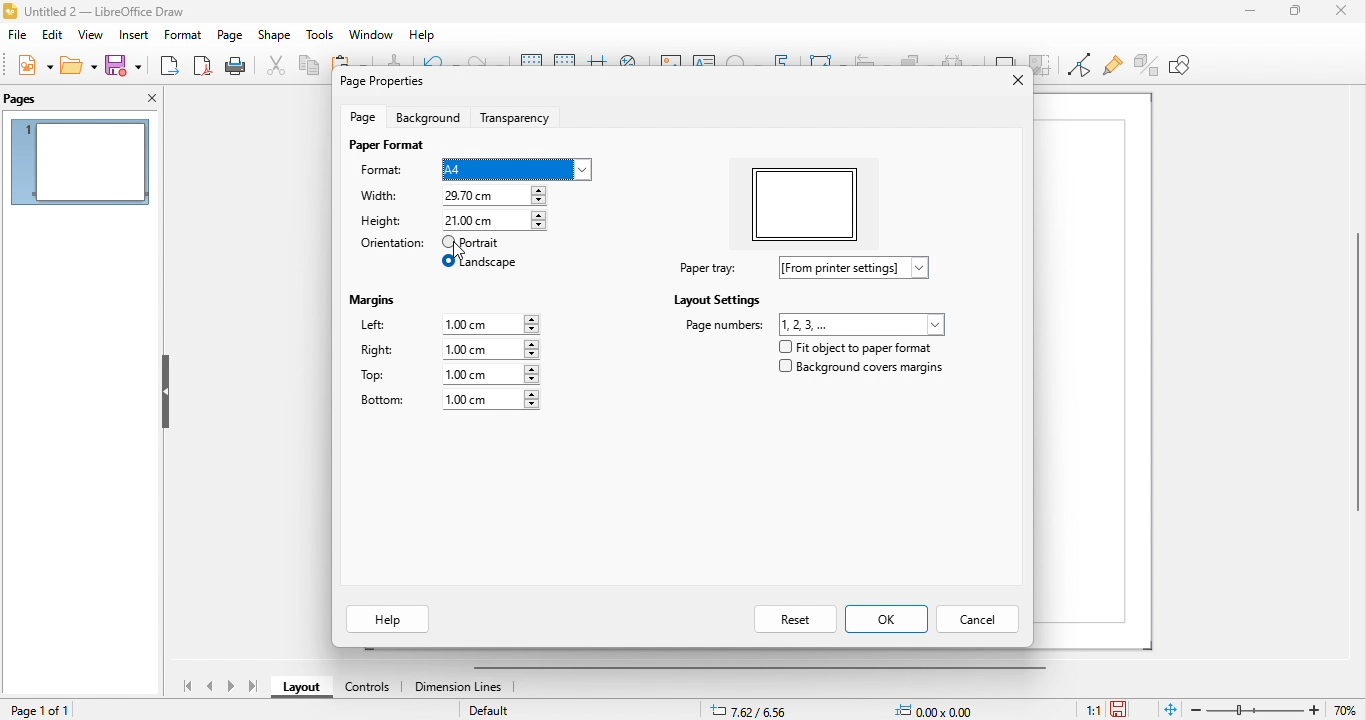 This screenshot has height=720, width=1366. Describe the element at coordinates (299, 689) in the screenshot. I see `layout` at that location.